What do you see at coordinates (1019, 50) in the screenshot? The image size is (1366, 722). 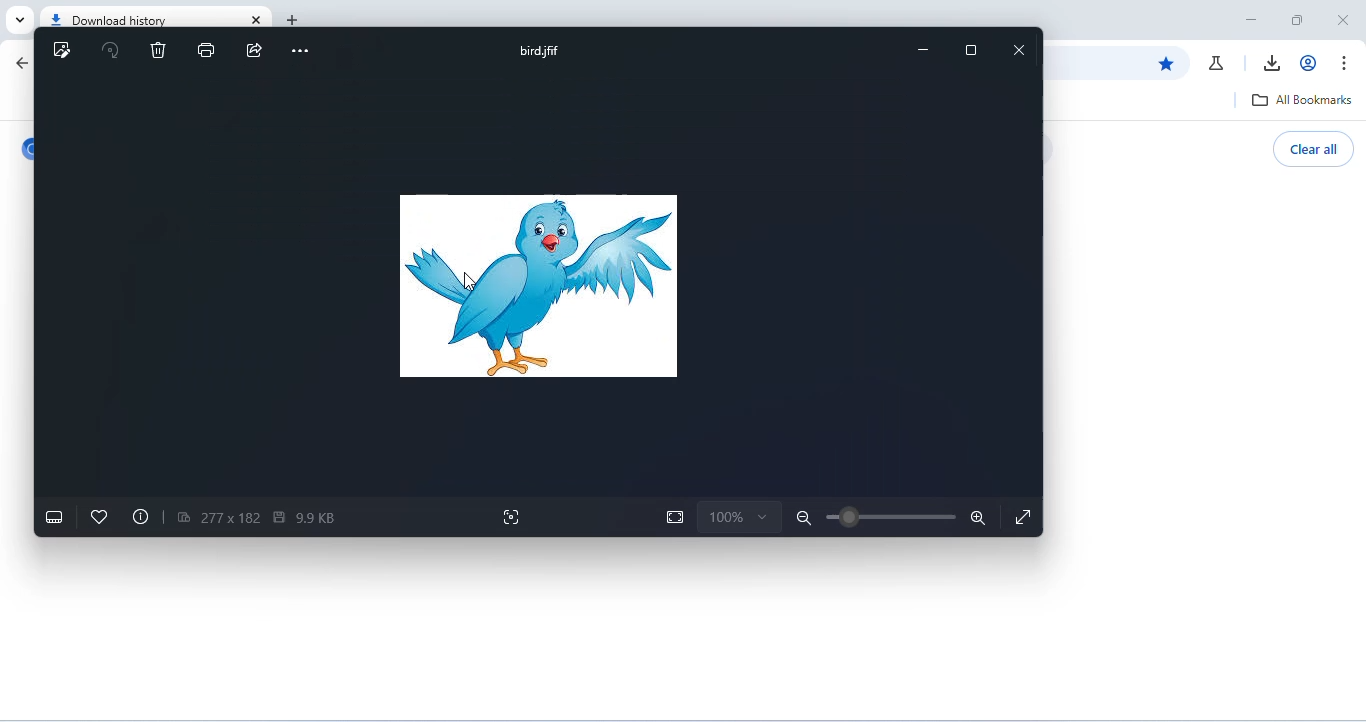 I see `close` at bounding box center [1019, 50].